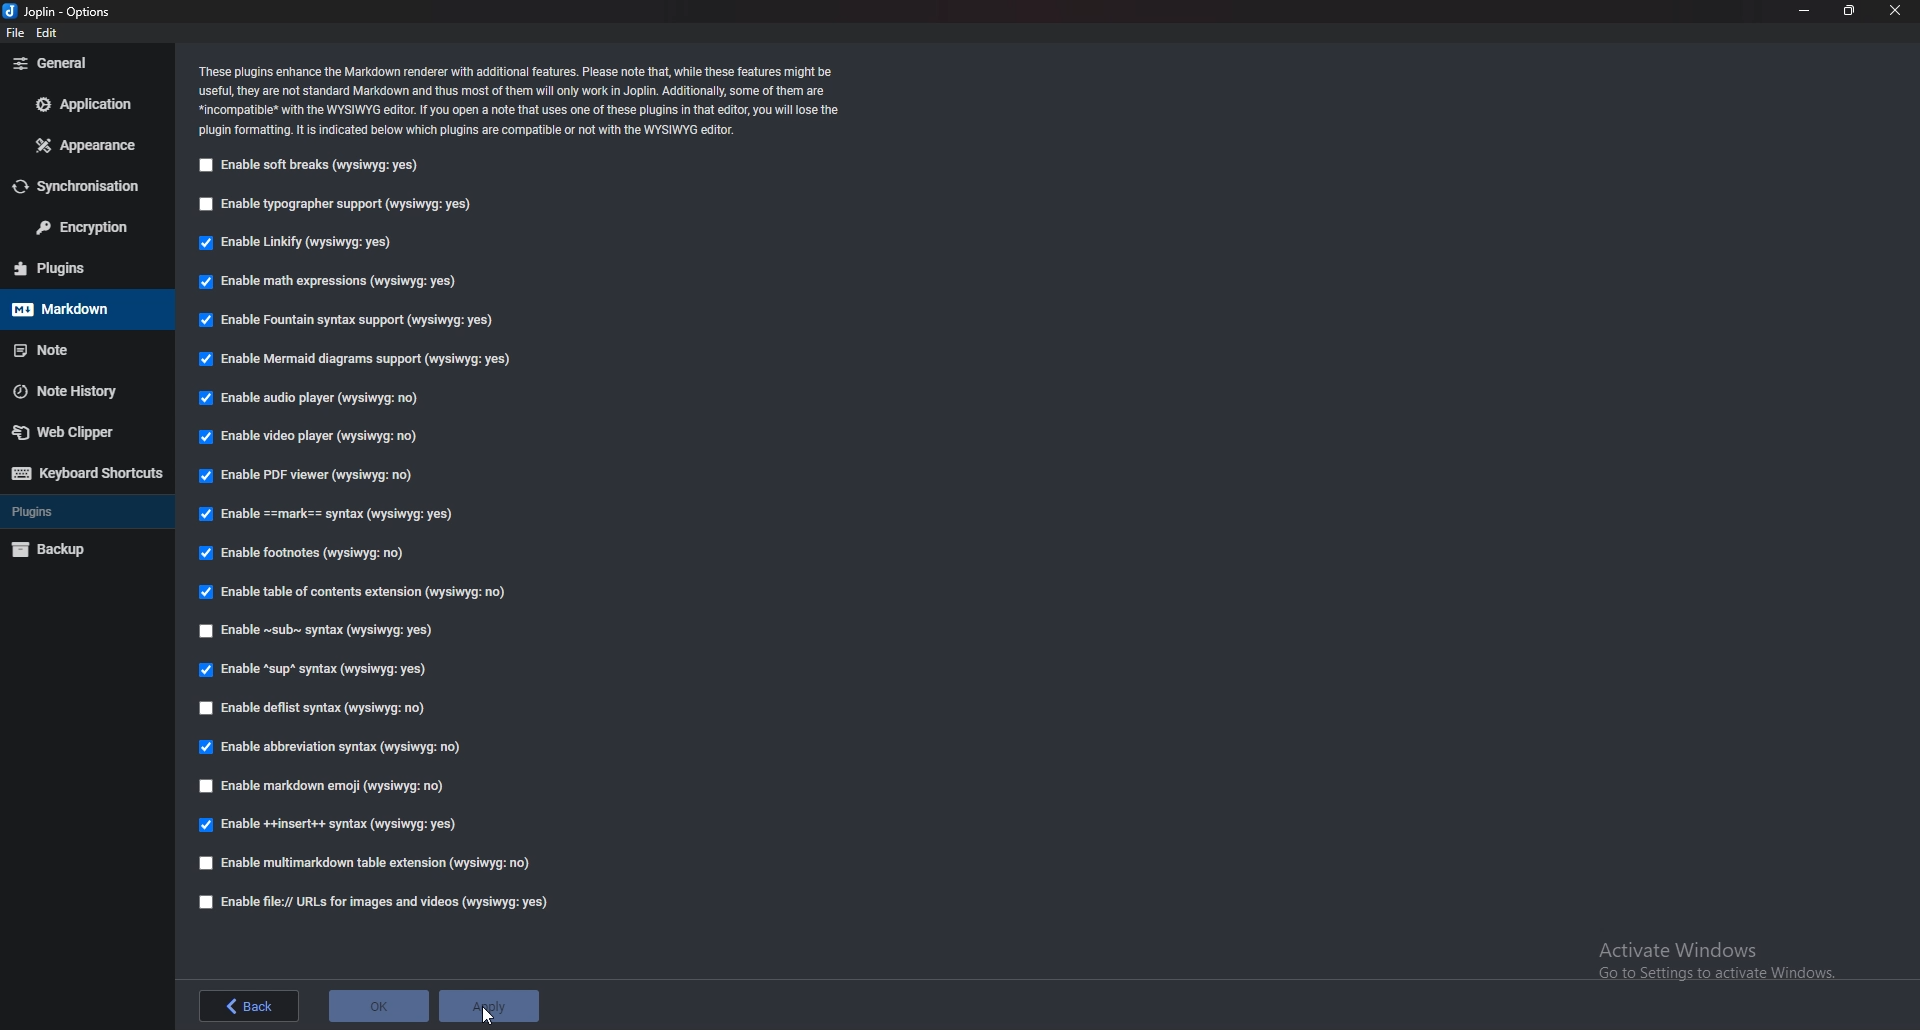  I want to click on Plugins, so click(78, 266).